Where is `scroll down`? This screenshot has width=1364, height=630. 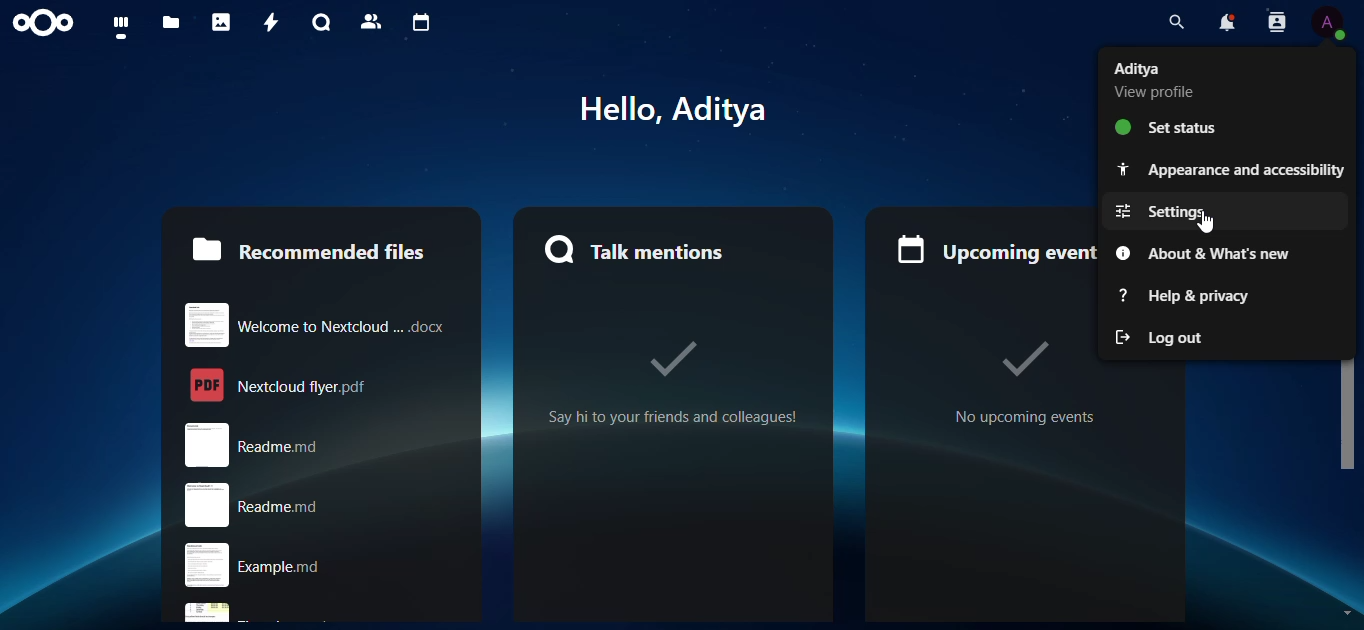
scroll down is located at coordinates (1347, 606).